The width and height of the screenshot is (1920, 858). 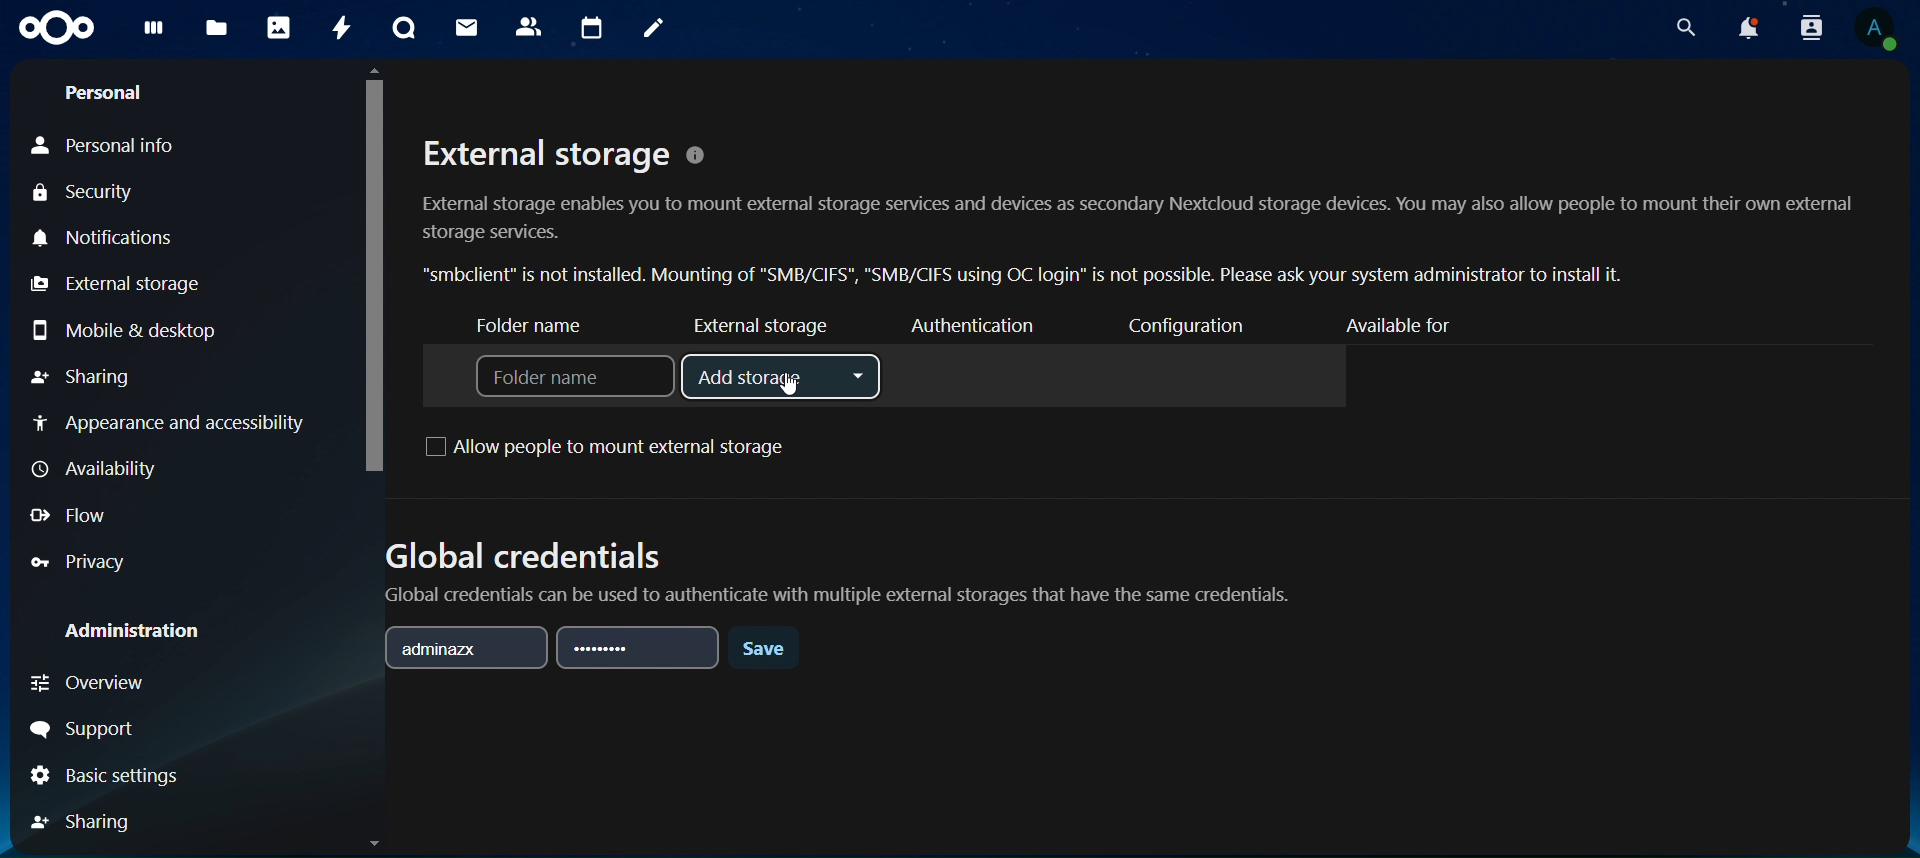 What do you see at coordinates (763, 653) in the screenshot?
I see `save` at bounding box center [763, 653].